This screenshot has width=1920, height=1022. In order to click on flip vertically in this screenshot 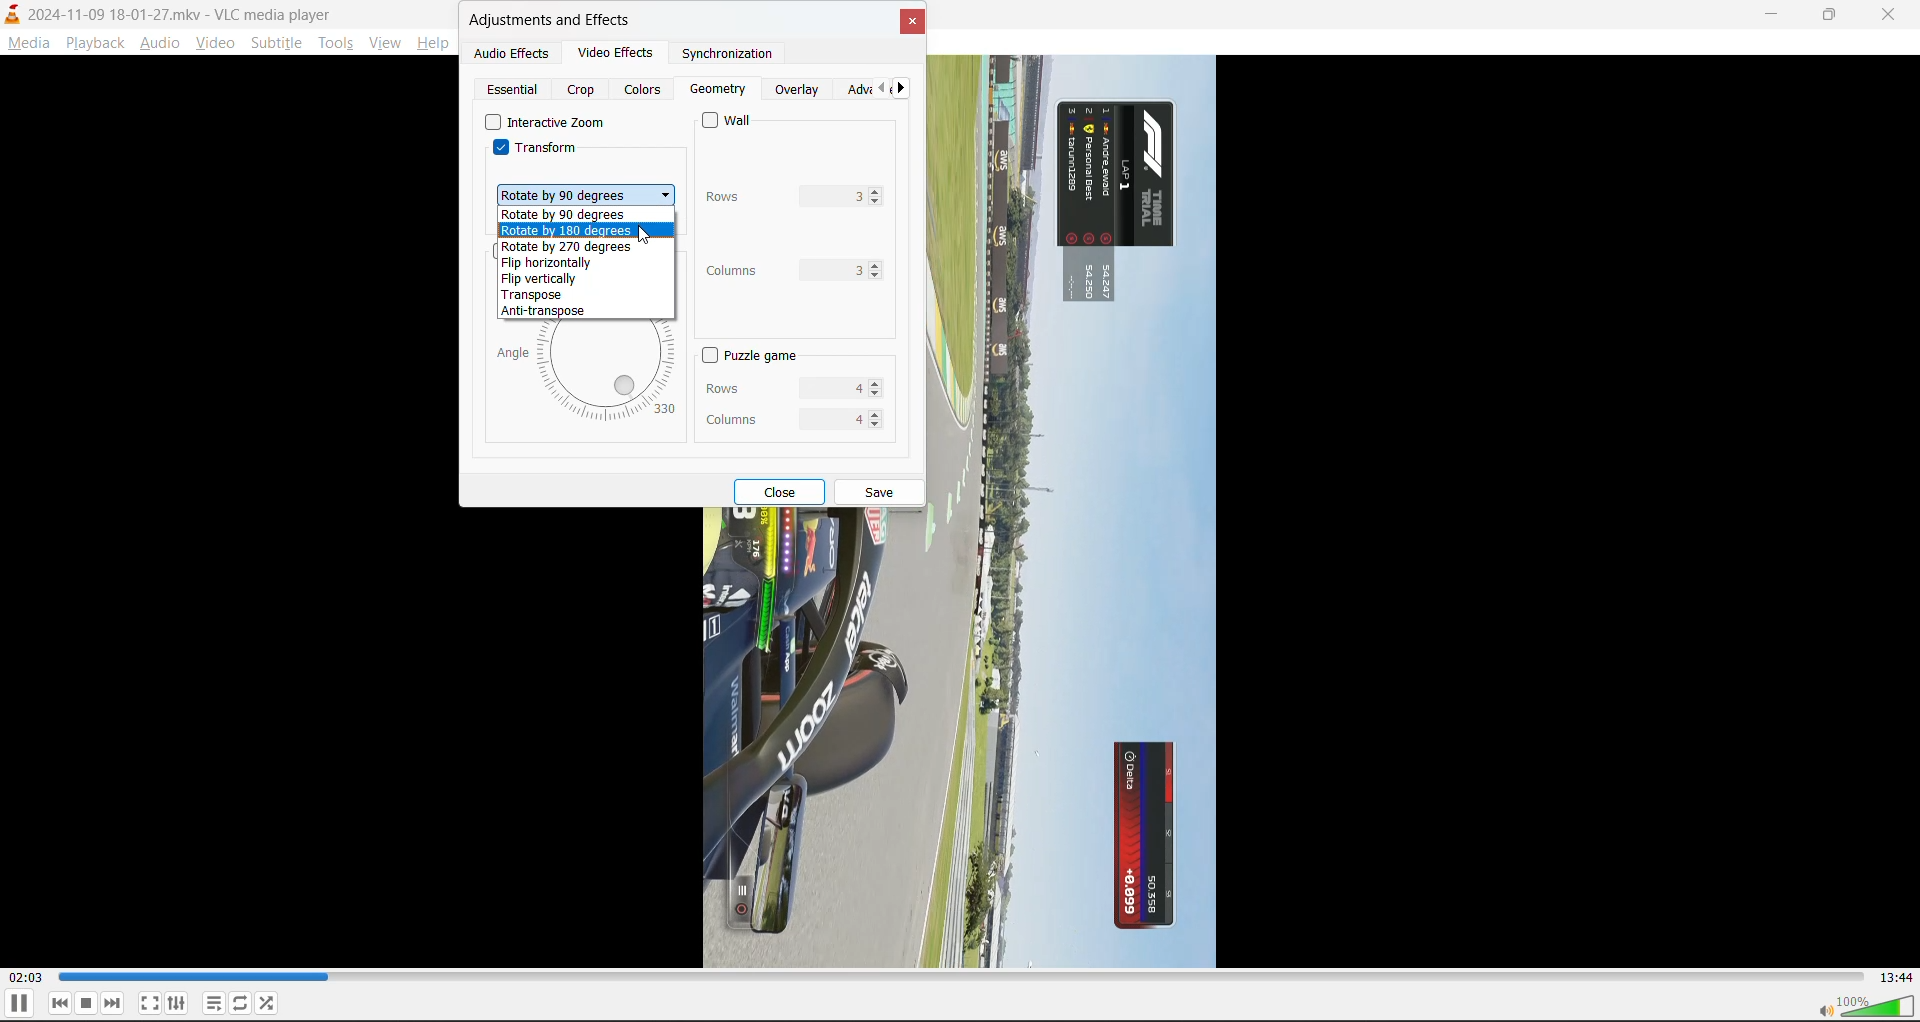, I will do `click(540, 280)`.